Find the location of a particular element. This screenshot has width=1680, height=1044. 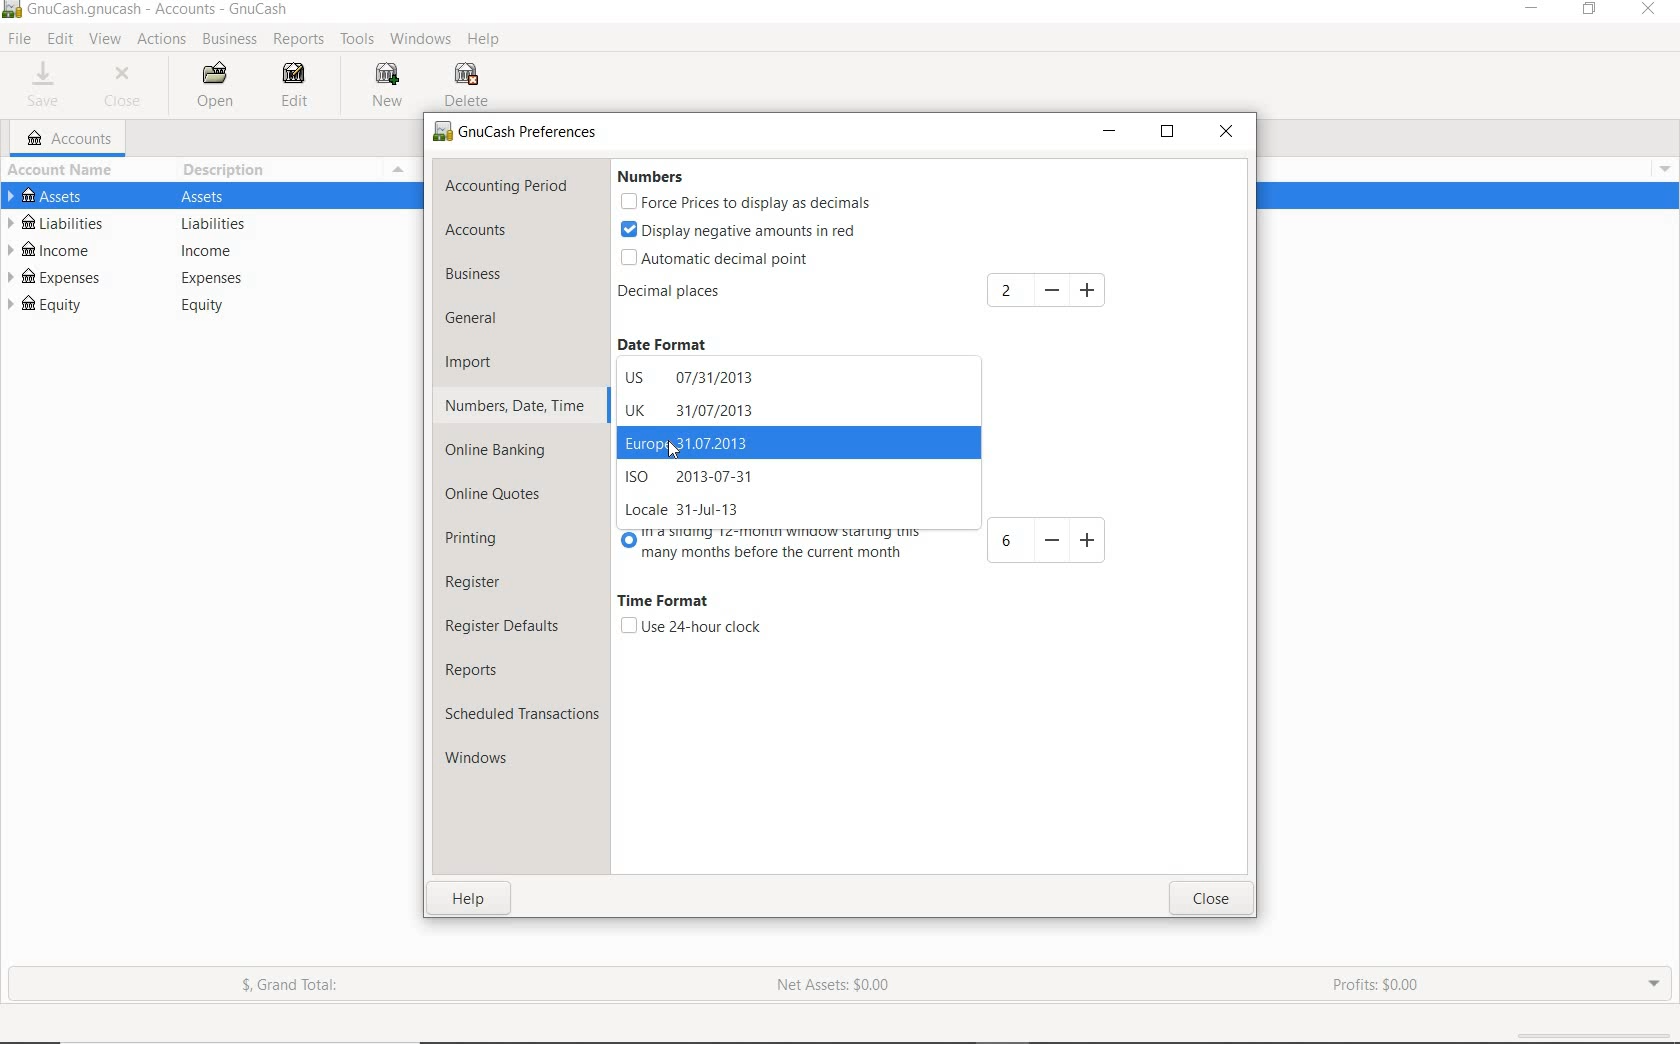

numbers is located at coordinates (648, 177).